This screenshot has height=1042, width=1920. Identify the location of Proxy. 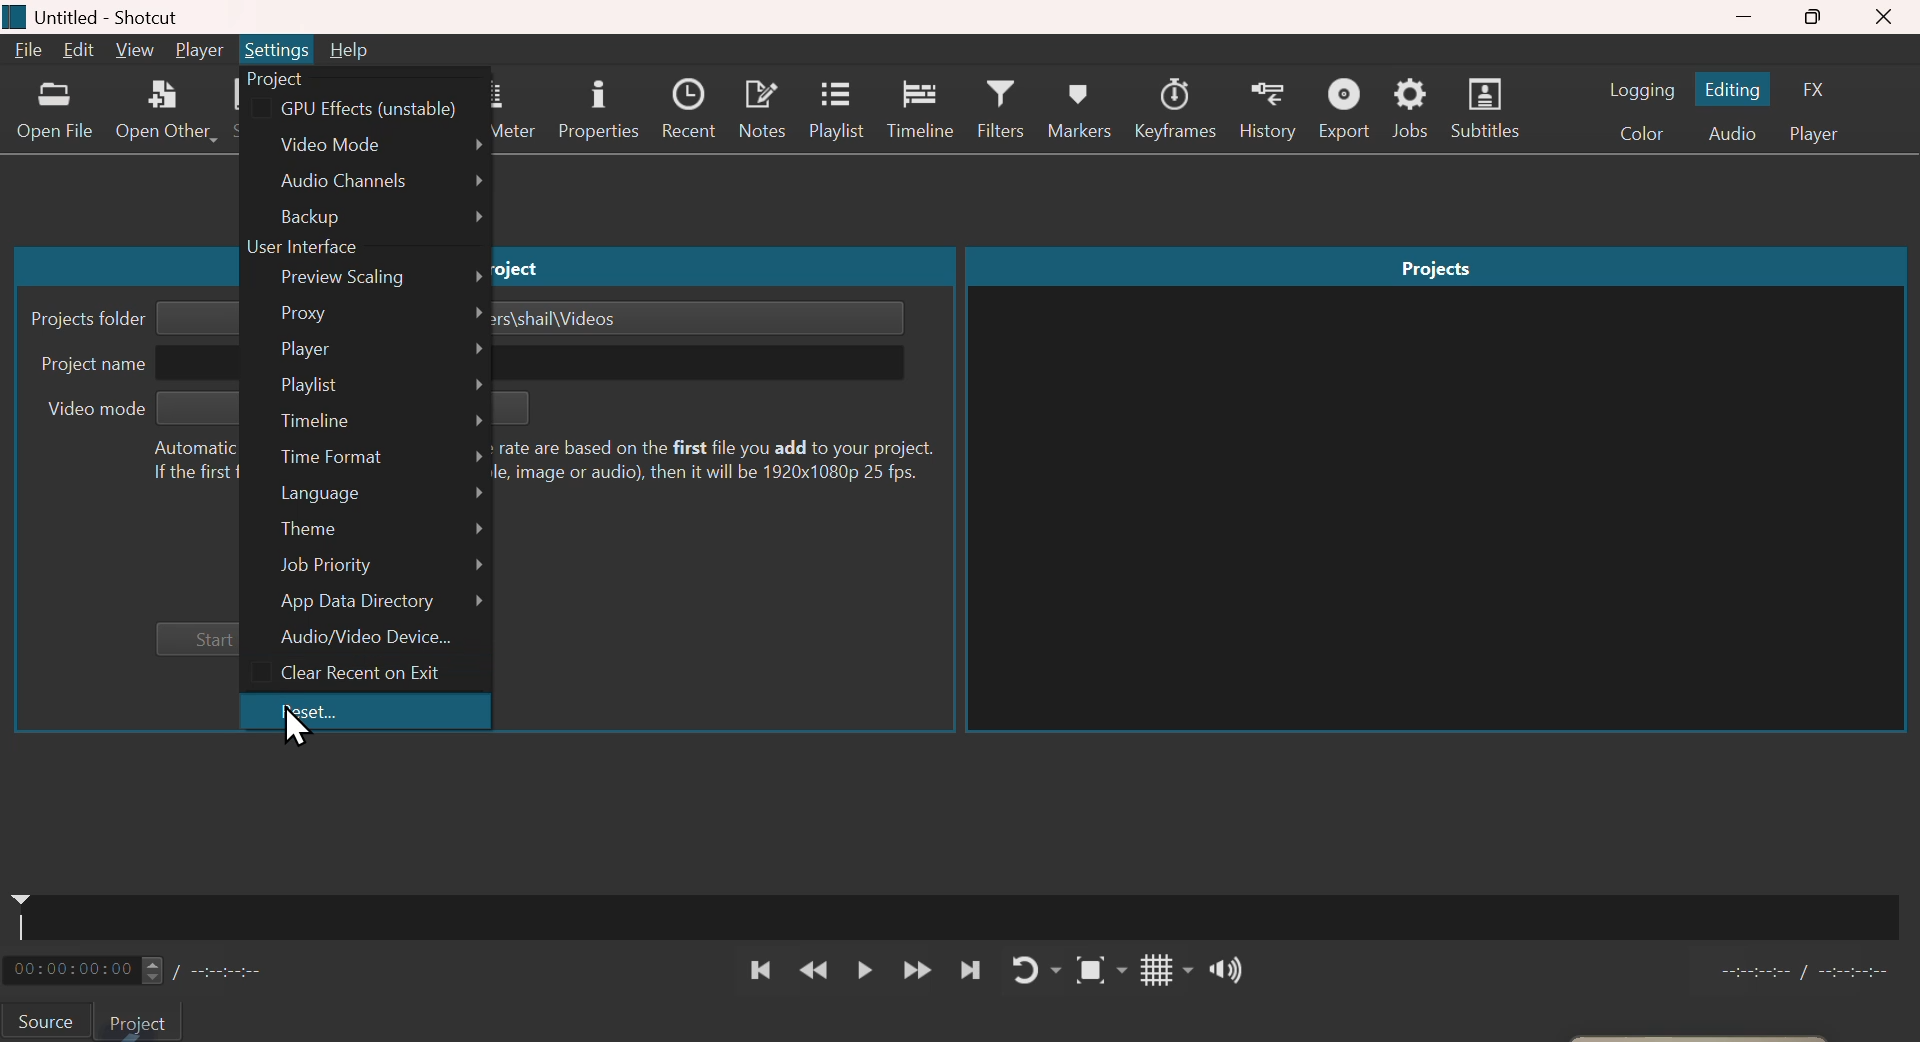
(362, 315).